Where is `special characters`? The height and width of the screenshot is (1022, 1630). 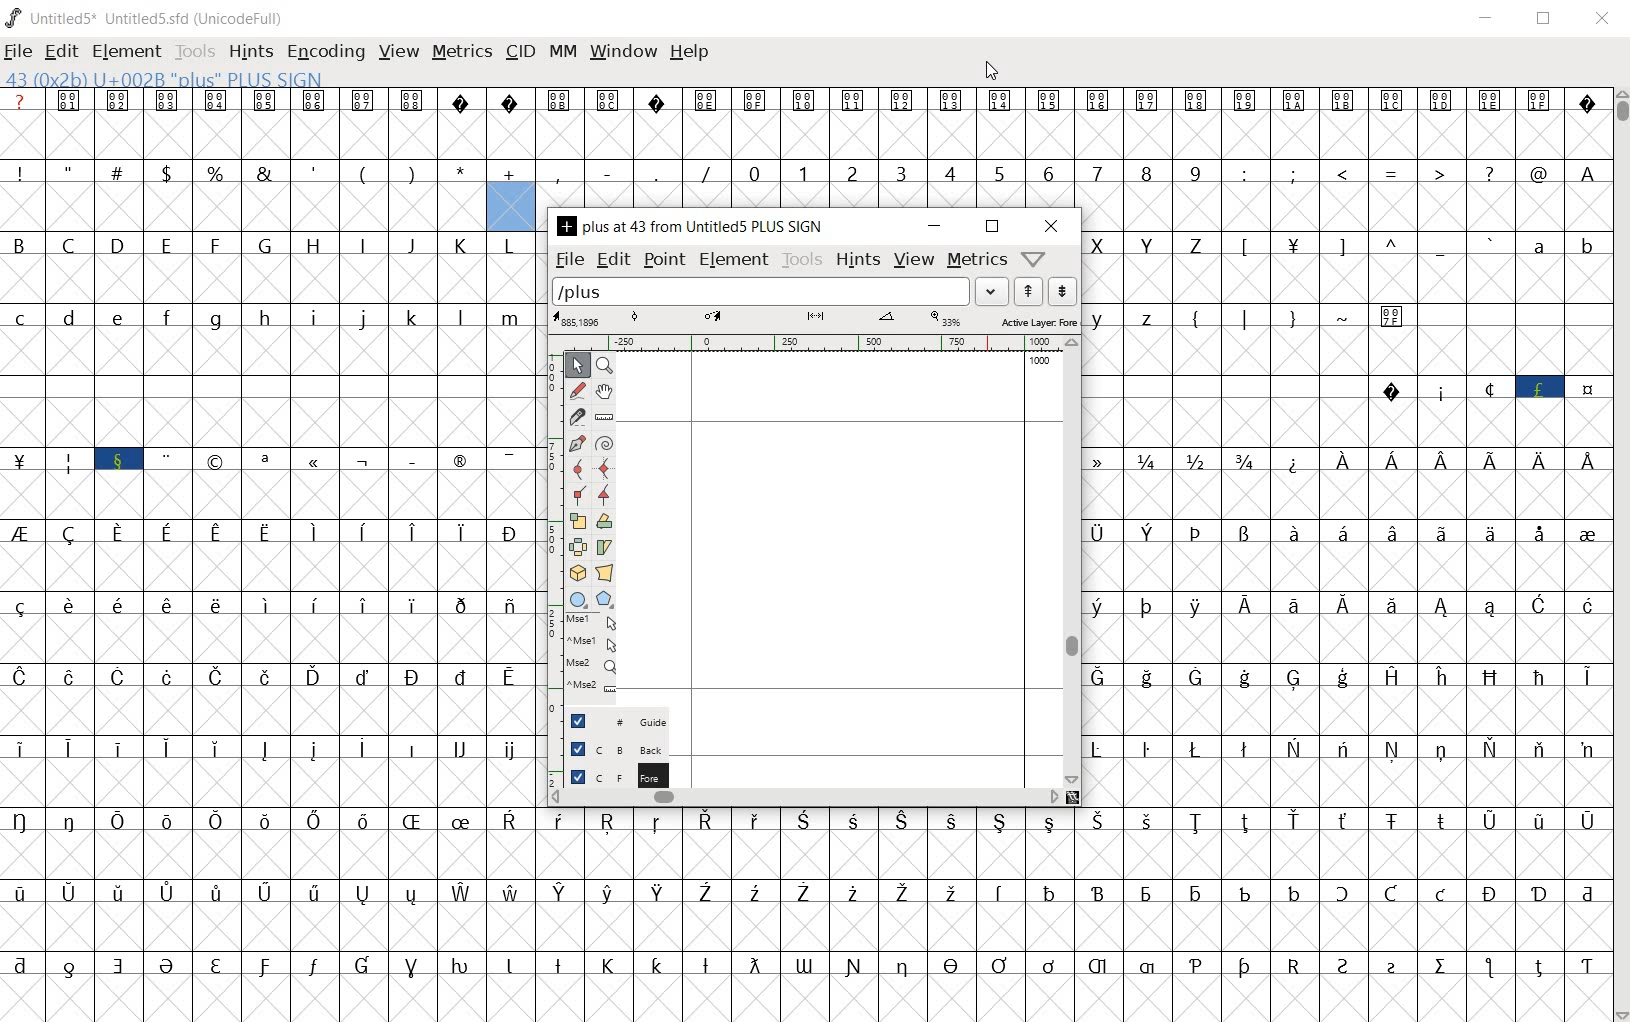 special characters is located at coordinates (96, 486).